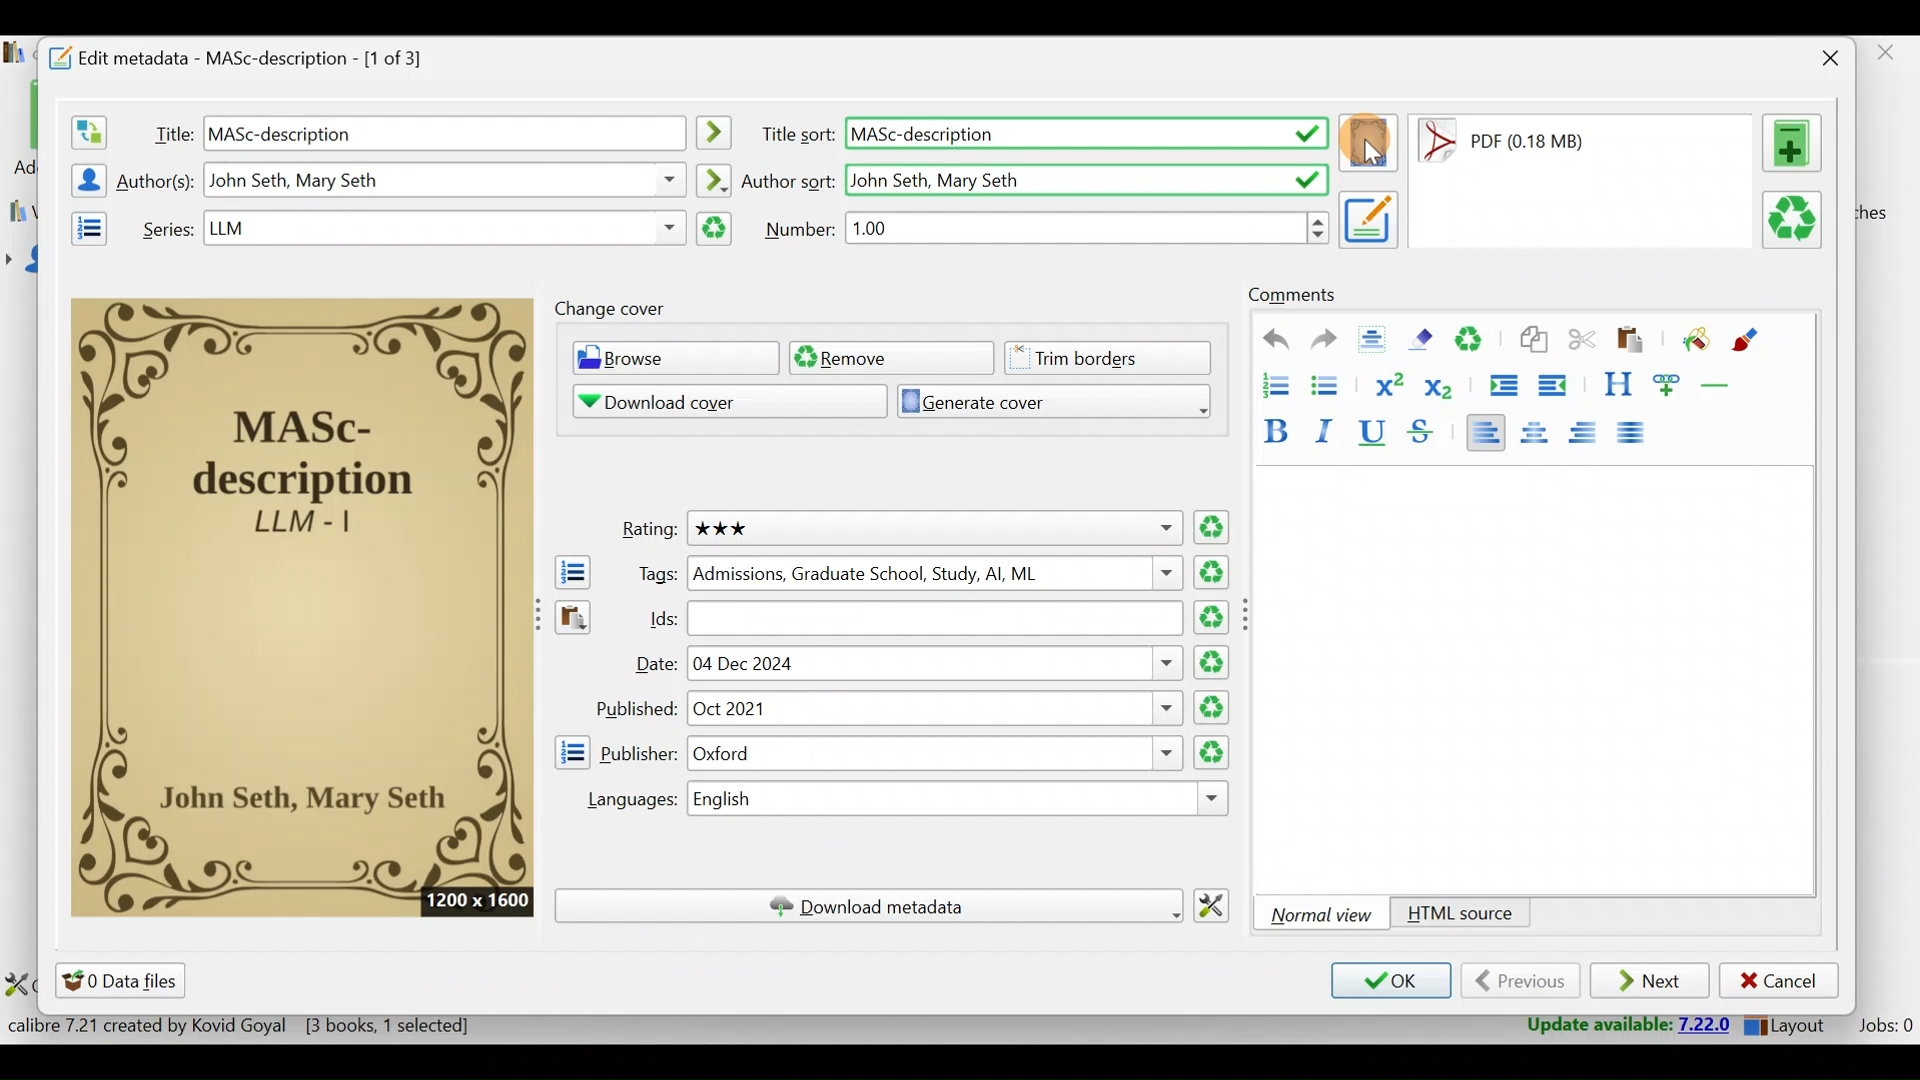 The image size is (1920, 1080). I want to click on Comments, so click(1292, 296).